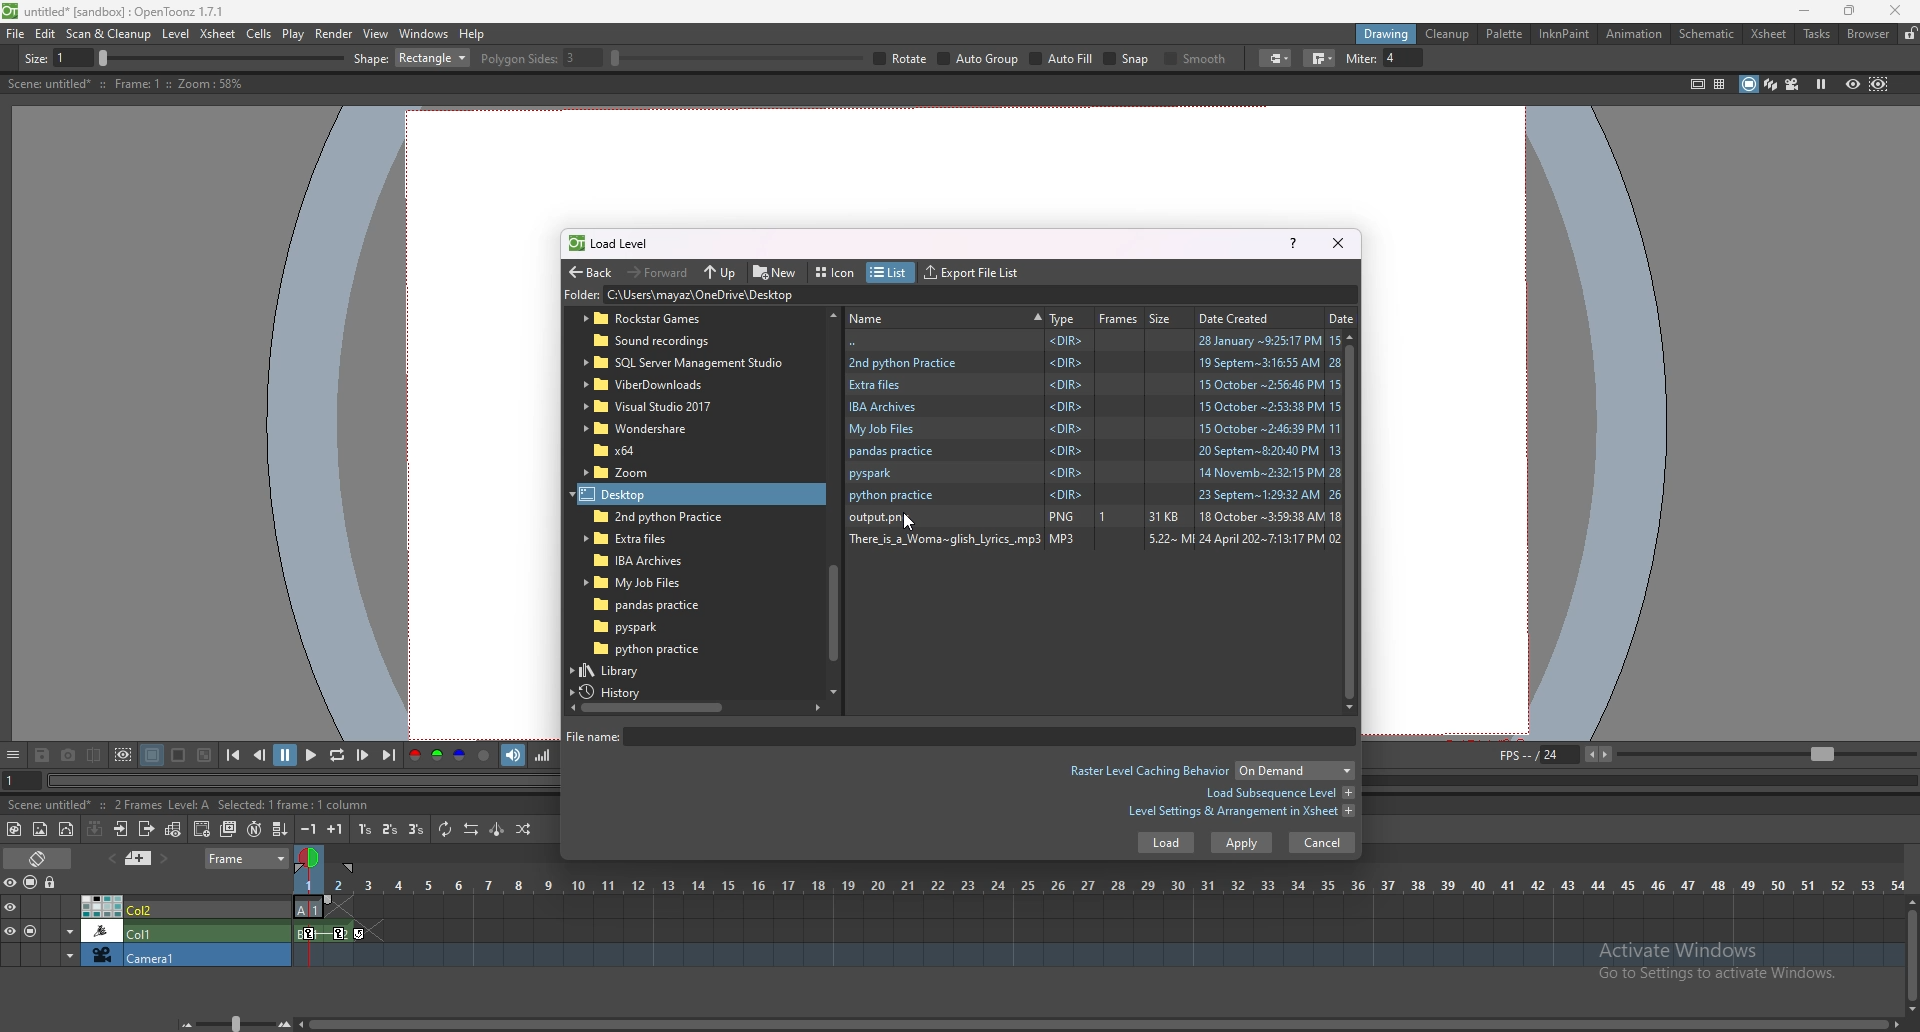  What do you see at coordinates (387, 755) in the screenshot?
I see `last frame` at bounding box center [387, 755].